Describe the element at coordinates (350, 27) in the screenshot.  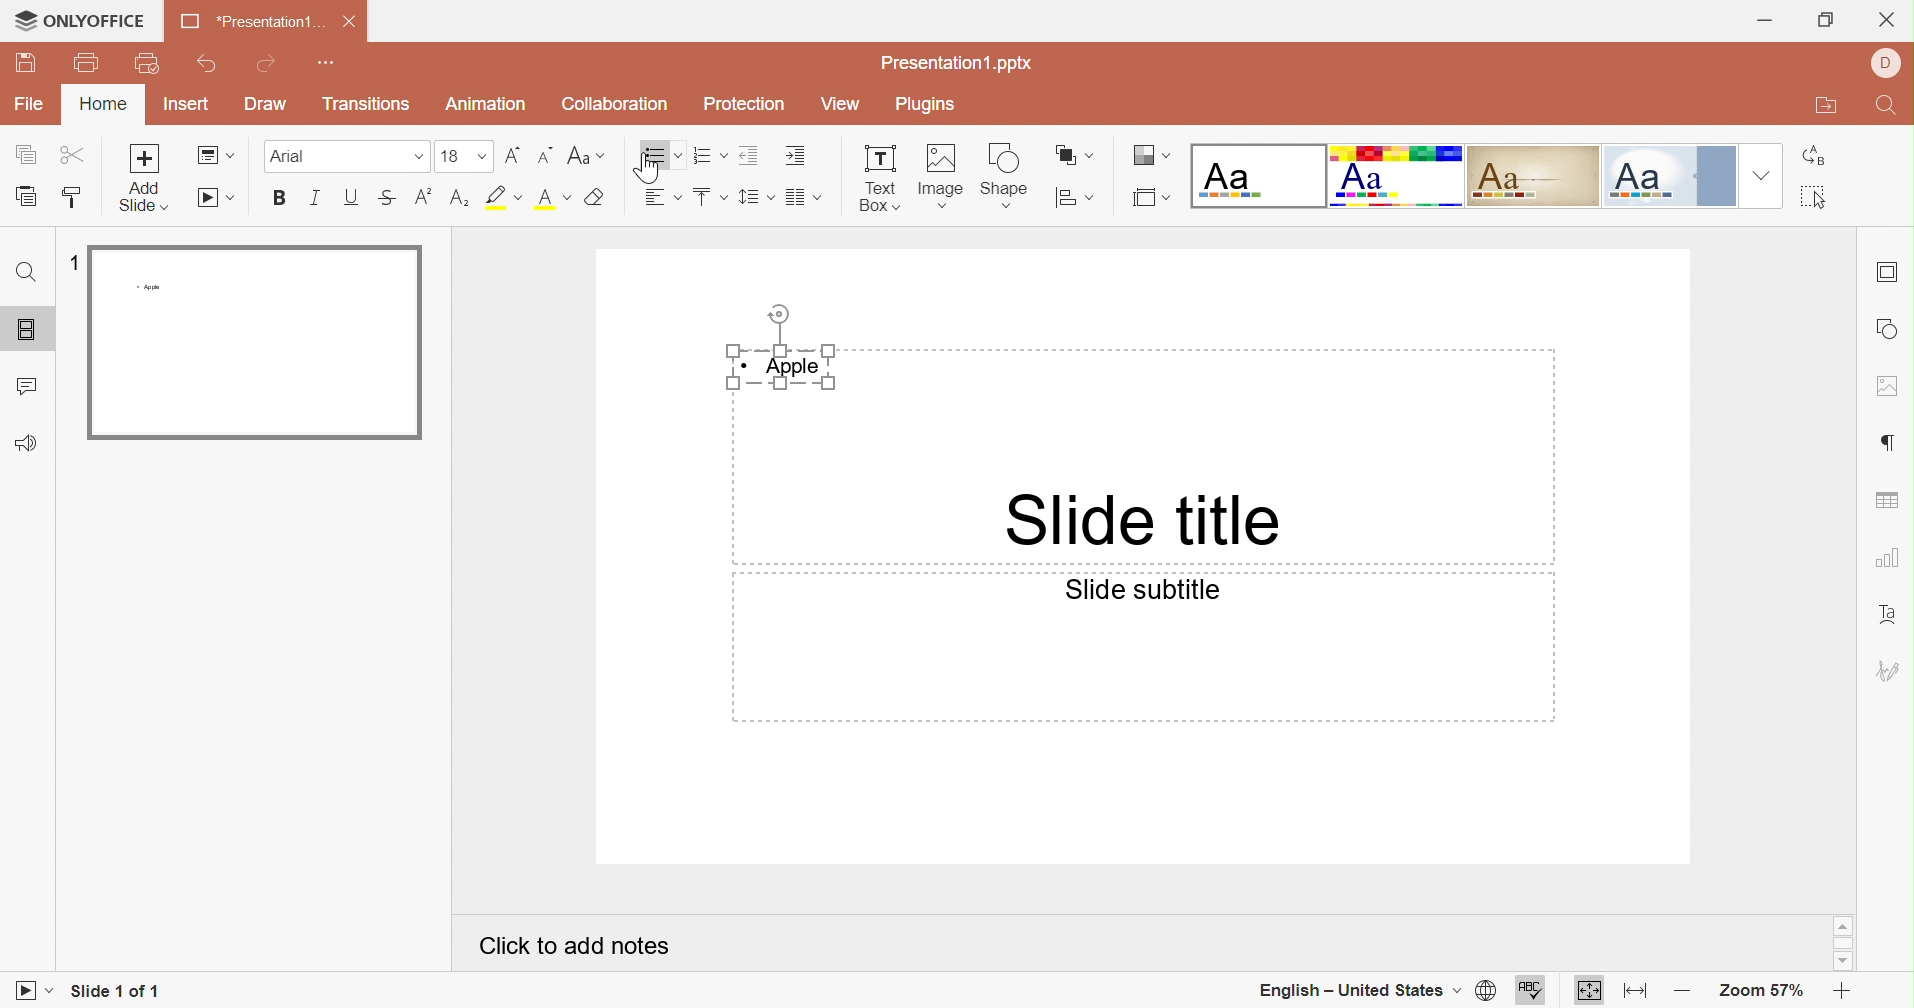
I see `Close` at that location.